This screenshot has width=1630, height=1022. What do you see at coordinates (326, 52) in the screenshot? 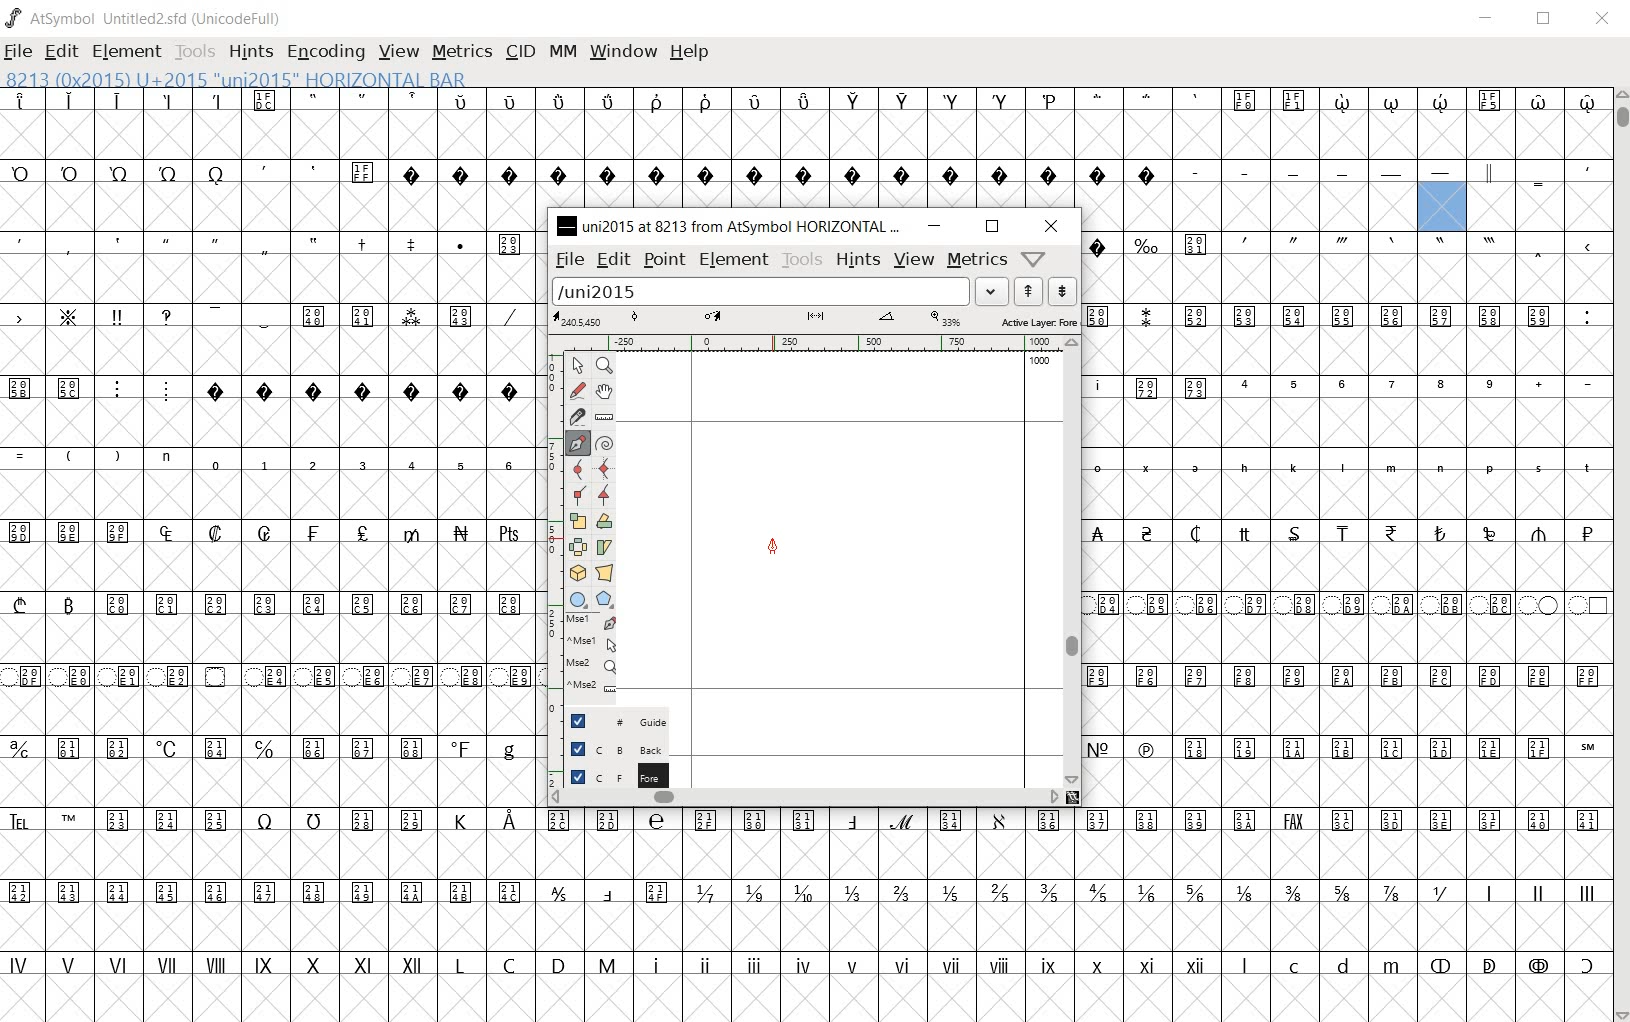
I see `ENCODING` at bounding box center [326, 52].